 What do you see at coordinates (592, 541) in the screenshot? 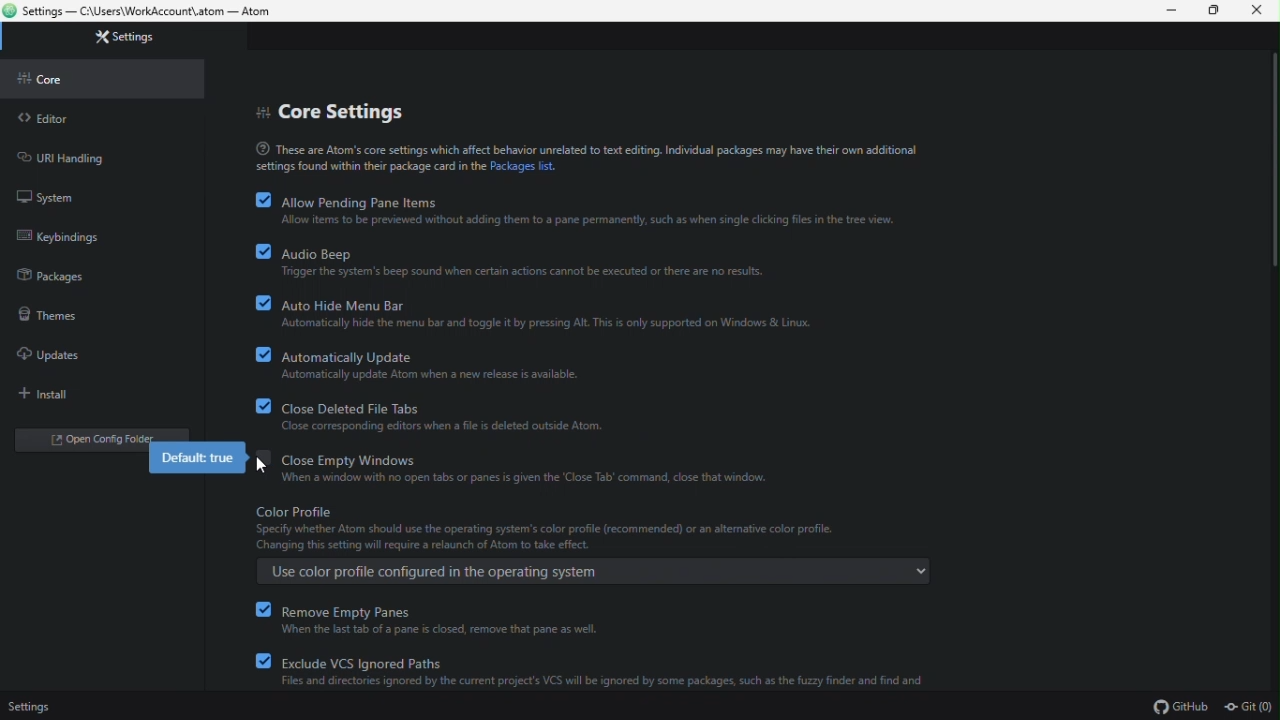
I see `color profile` at bounding box center [592, 541].